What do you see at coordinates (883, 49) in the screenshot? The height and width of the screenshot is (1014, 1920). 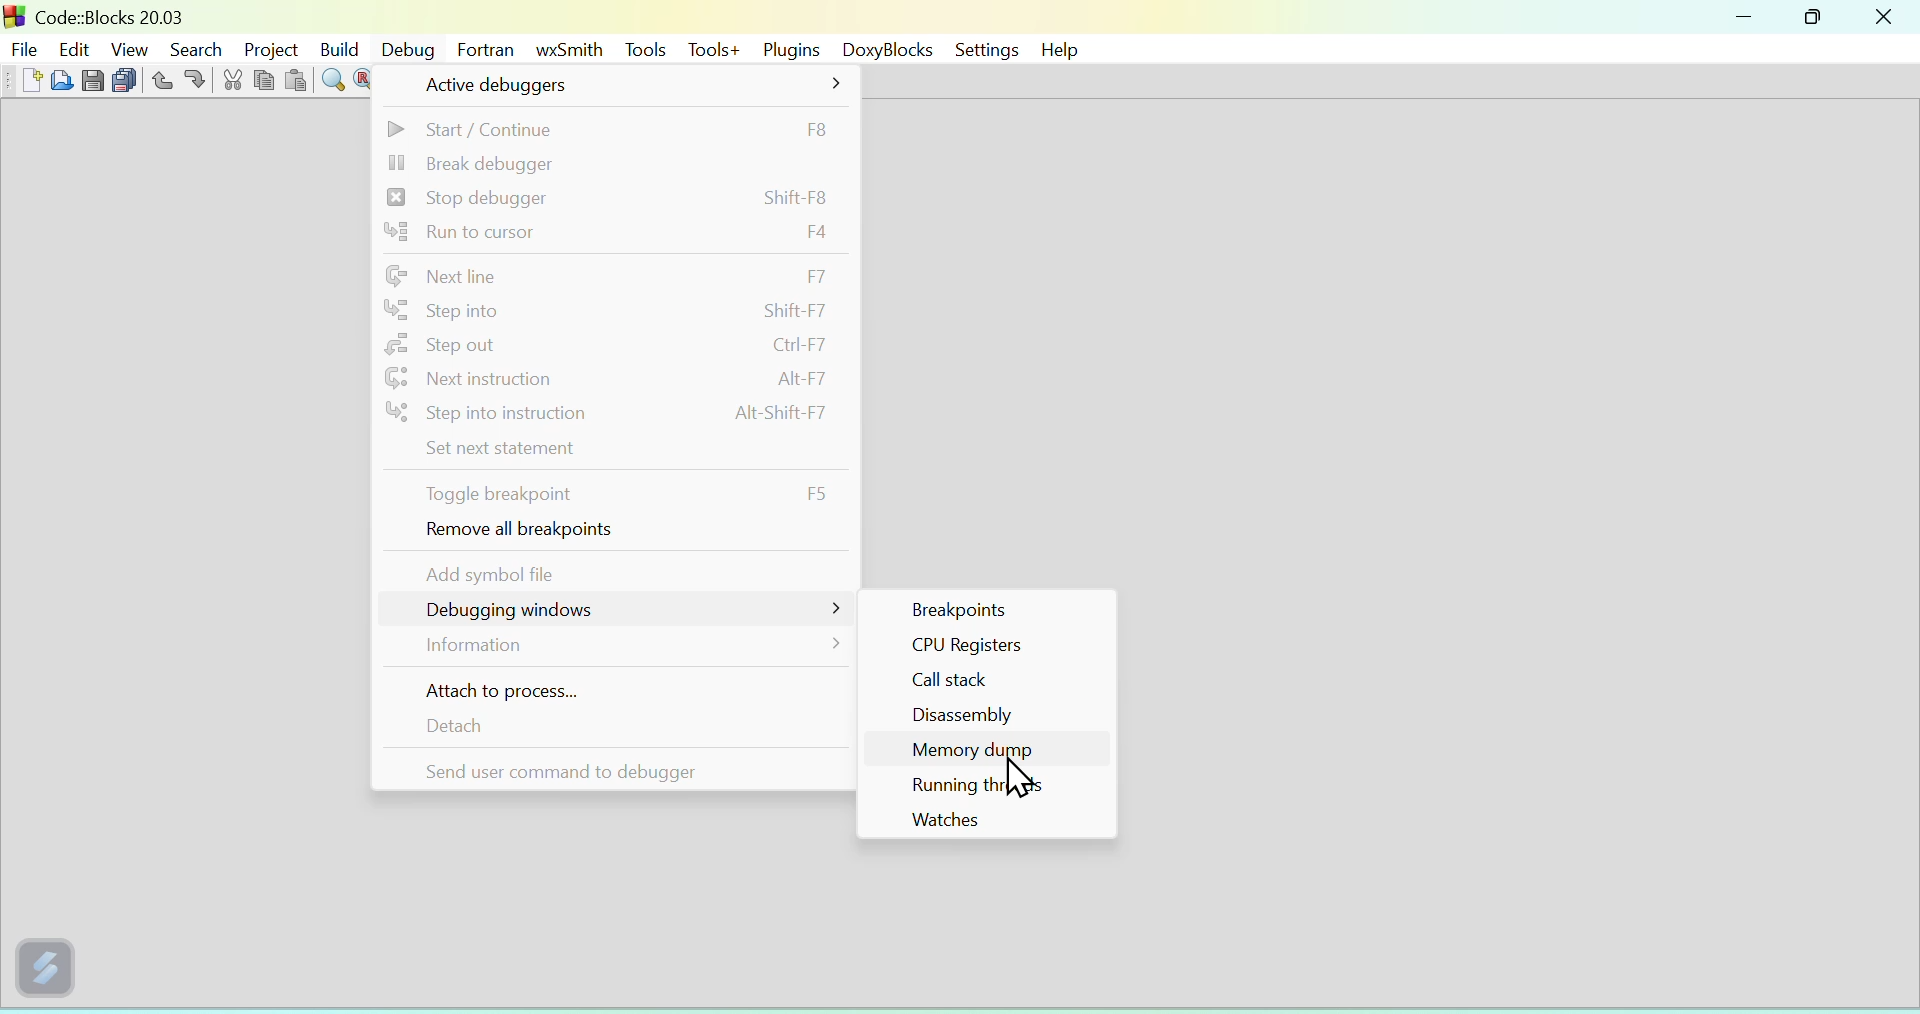 I see `DoxyBlocks` at bounding box center [883, 49].